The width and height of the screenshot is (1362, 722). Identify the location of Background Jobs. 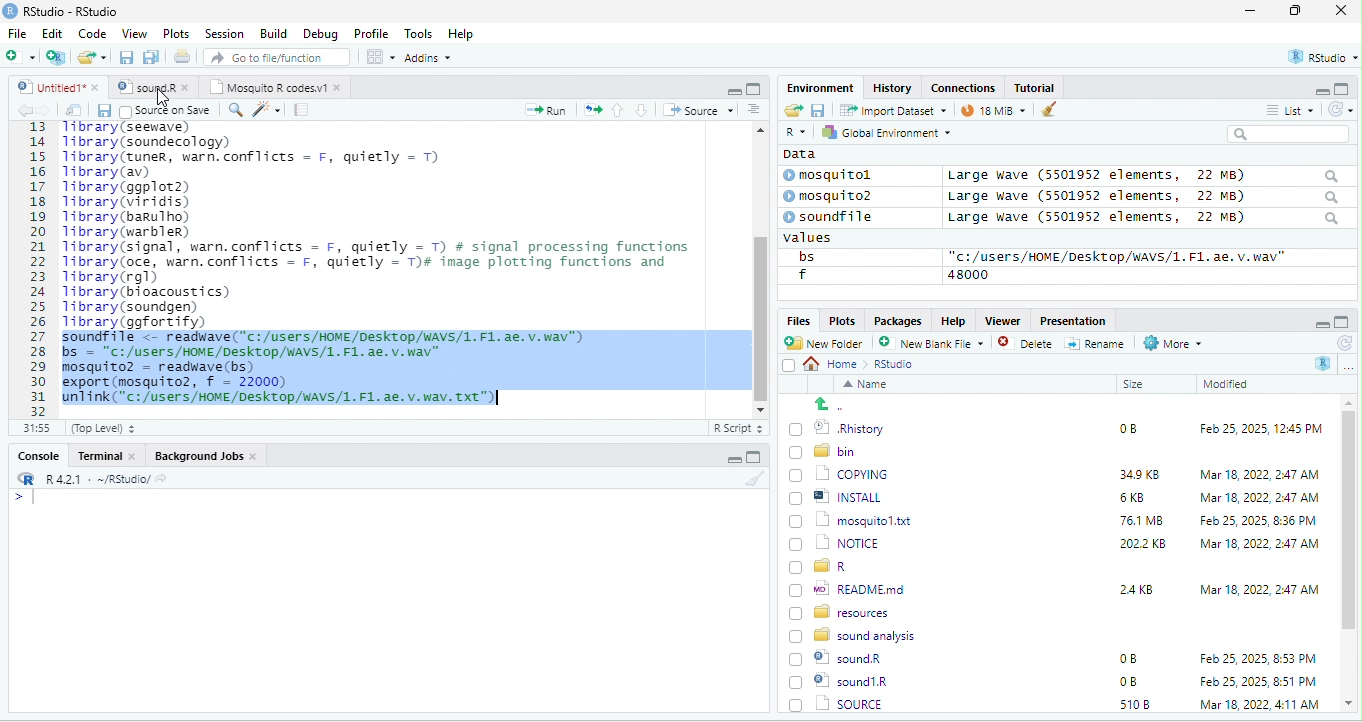
(205, 455).